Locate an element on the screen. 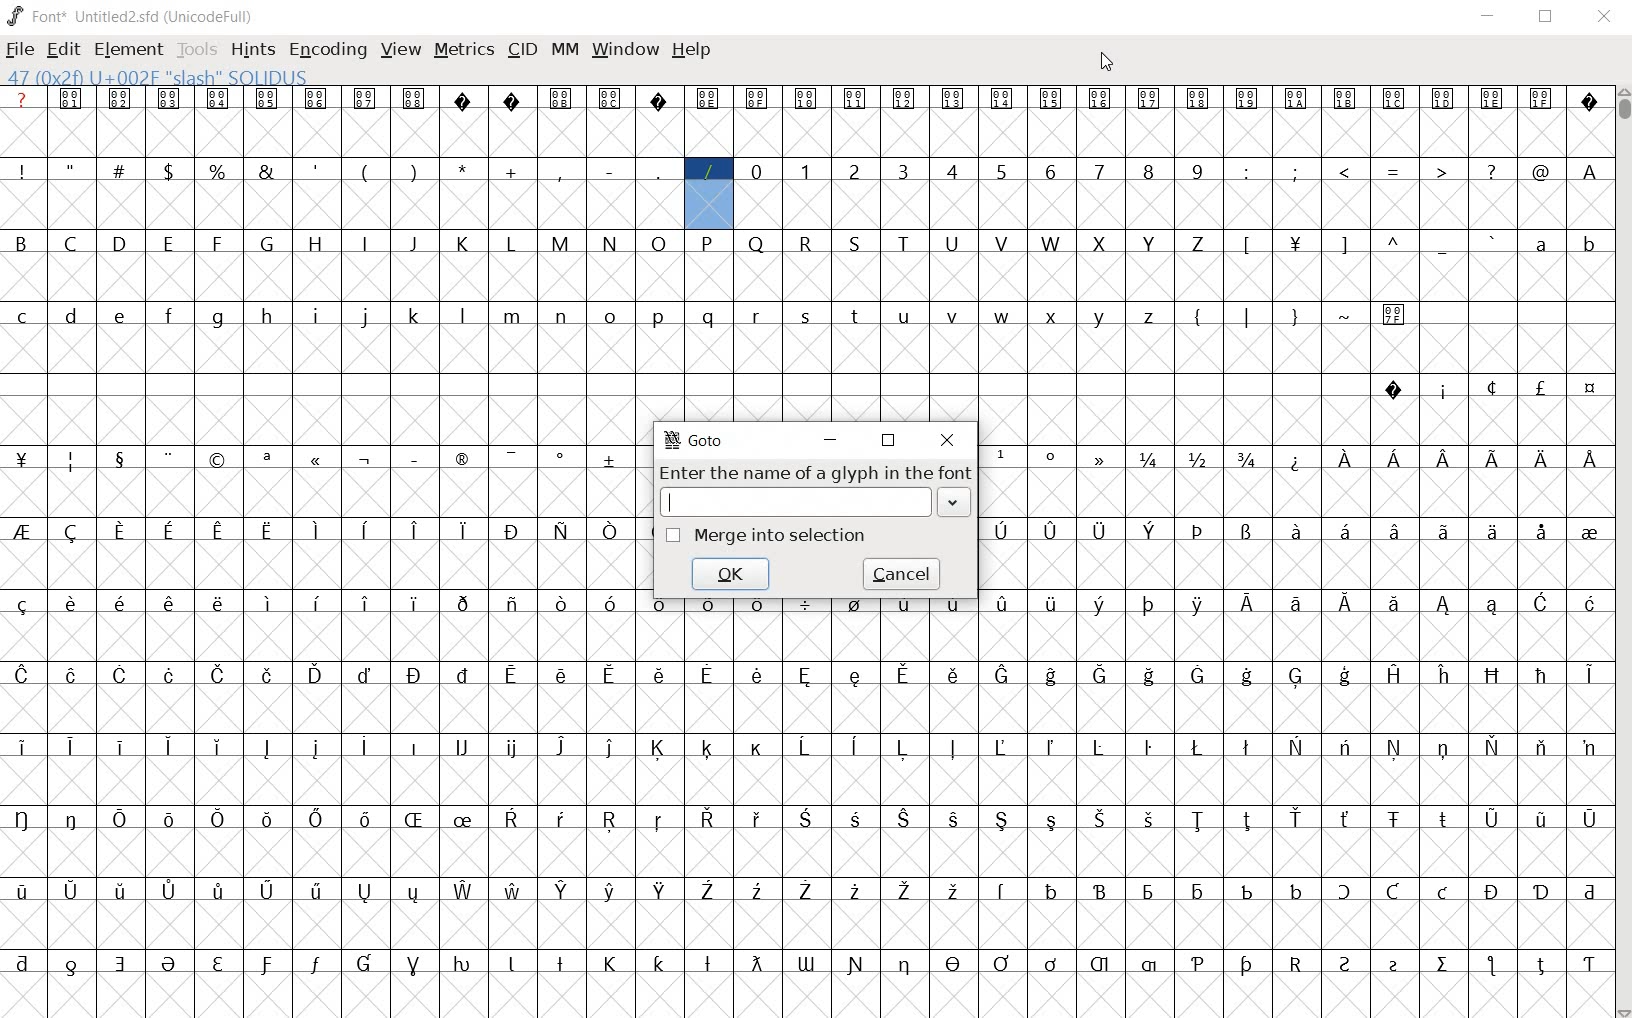  glyph is located at coordinates (1297, 462).